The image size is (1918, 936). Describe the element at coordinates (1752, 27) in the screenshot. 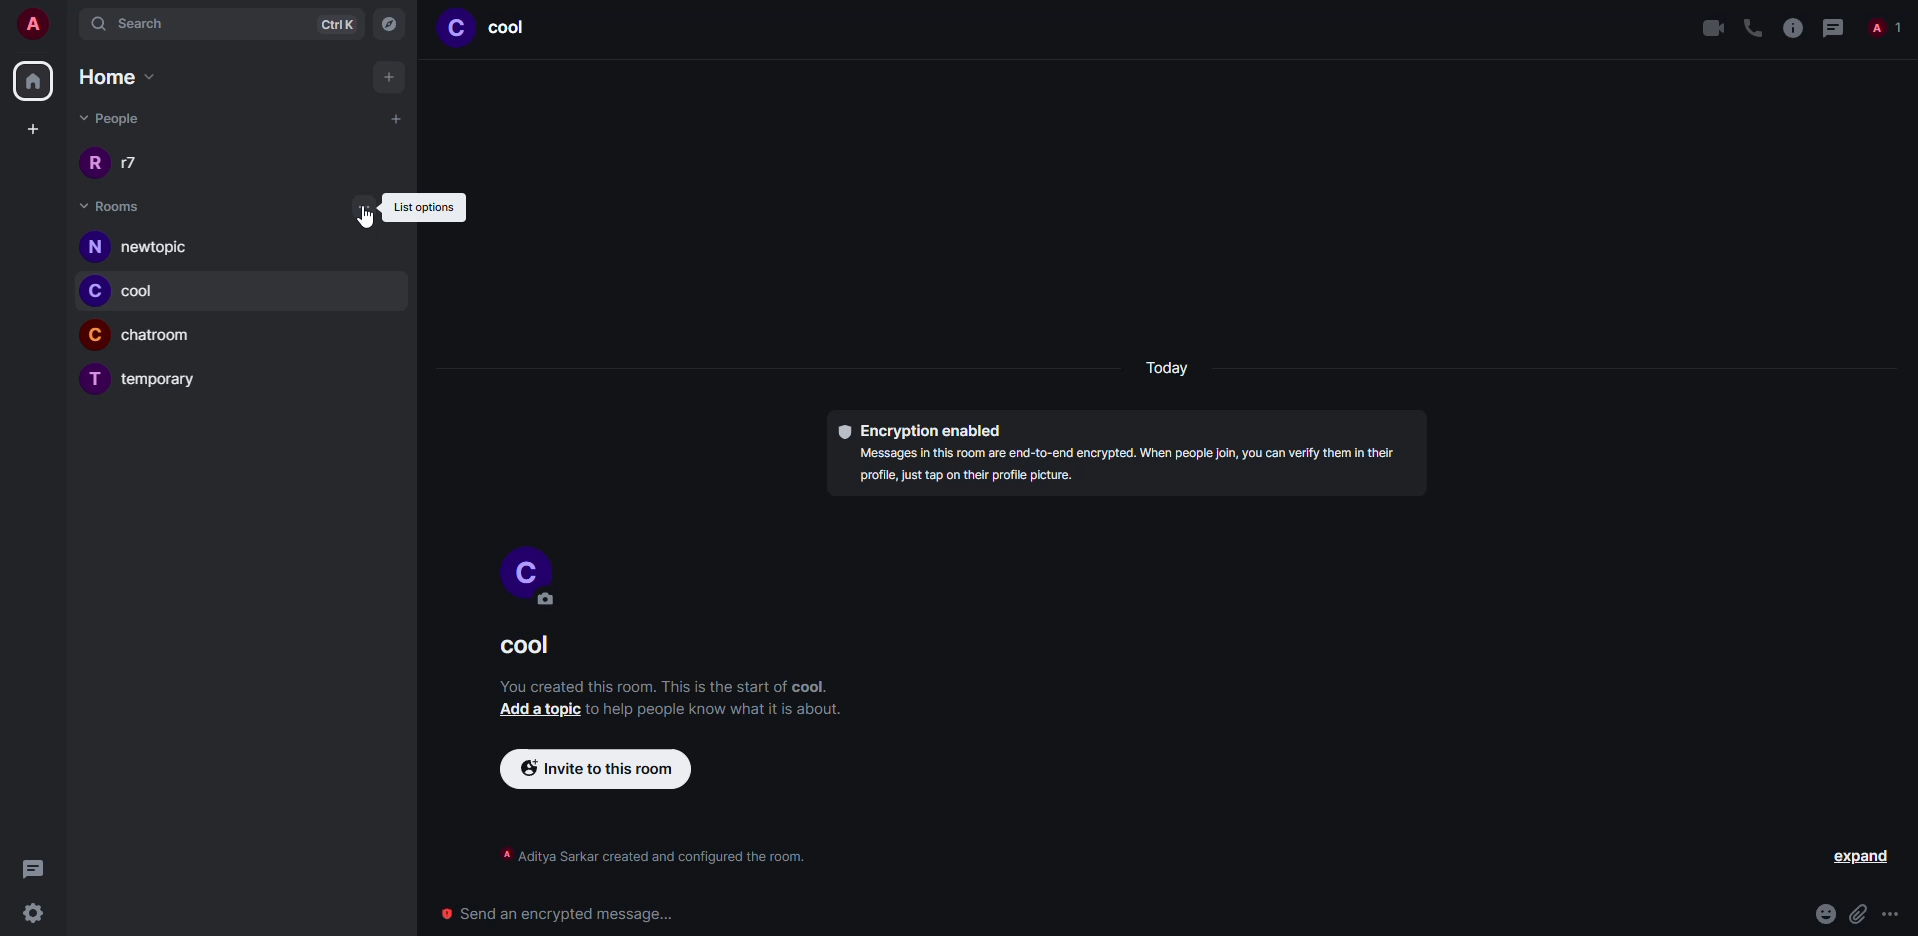

I see `voice call` at that location.